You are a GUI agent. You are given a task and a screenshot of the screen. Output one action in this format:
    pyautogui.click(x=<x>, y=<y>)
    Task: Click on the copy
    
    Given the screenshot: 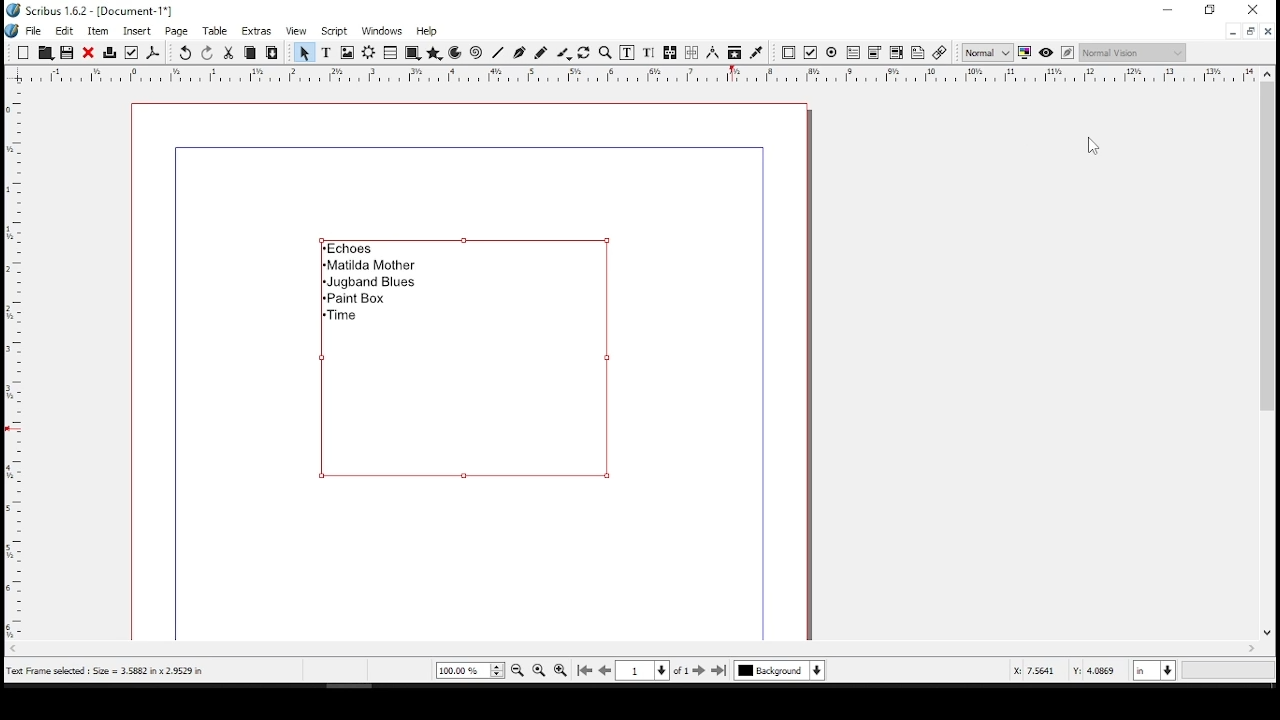 What is the action you would take?
    pyautogui.click(x=251, y=52)
    